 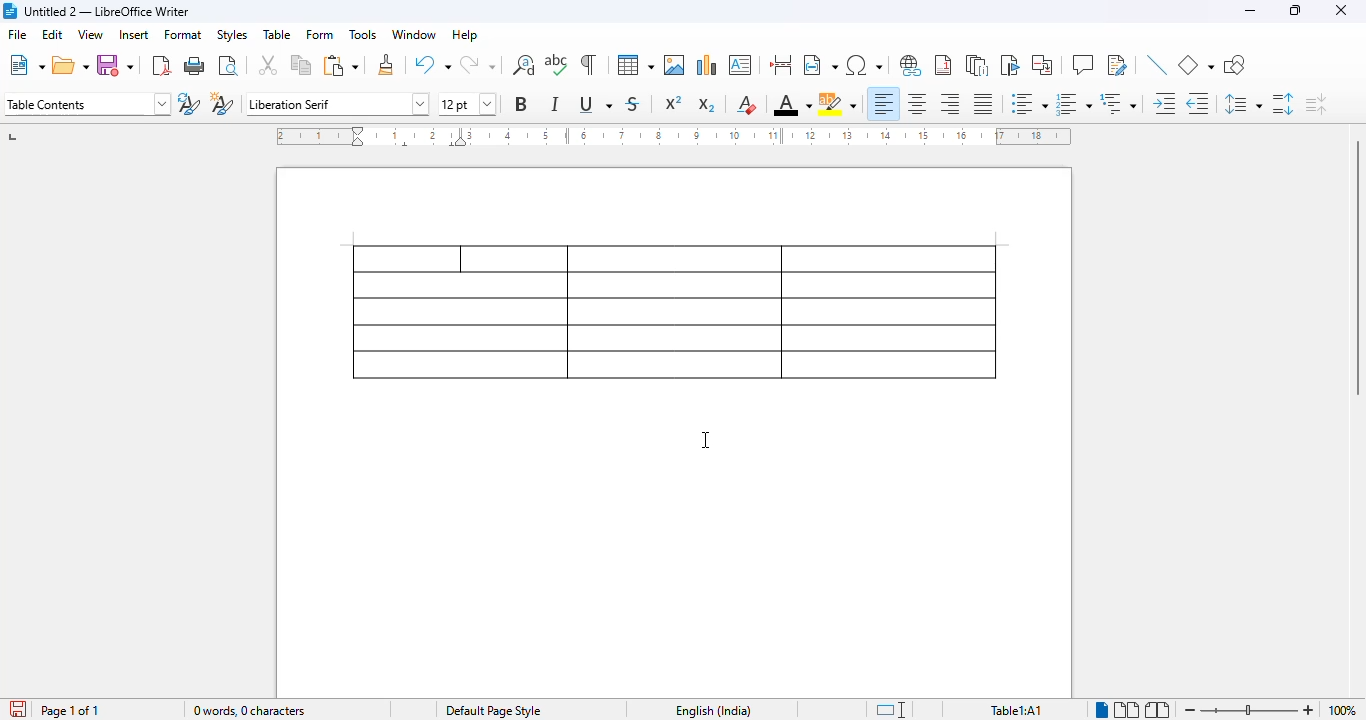 What do you see at coordinates (336, 104) in the screenshot?
I see `font name` at bounding box center [336, 104].